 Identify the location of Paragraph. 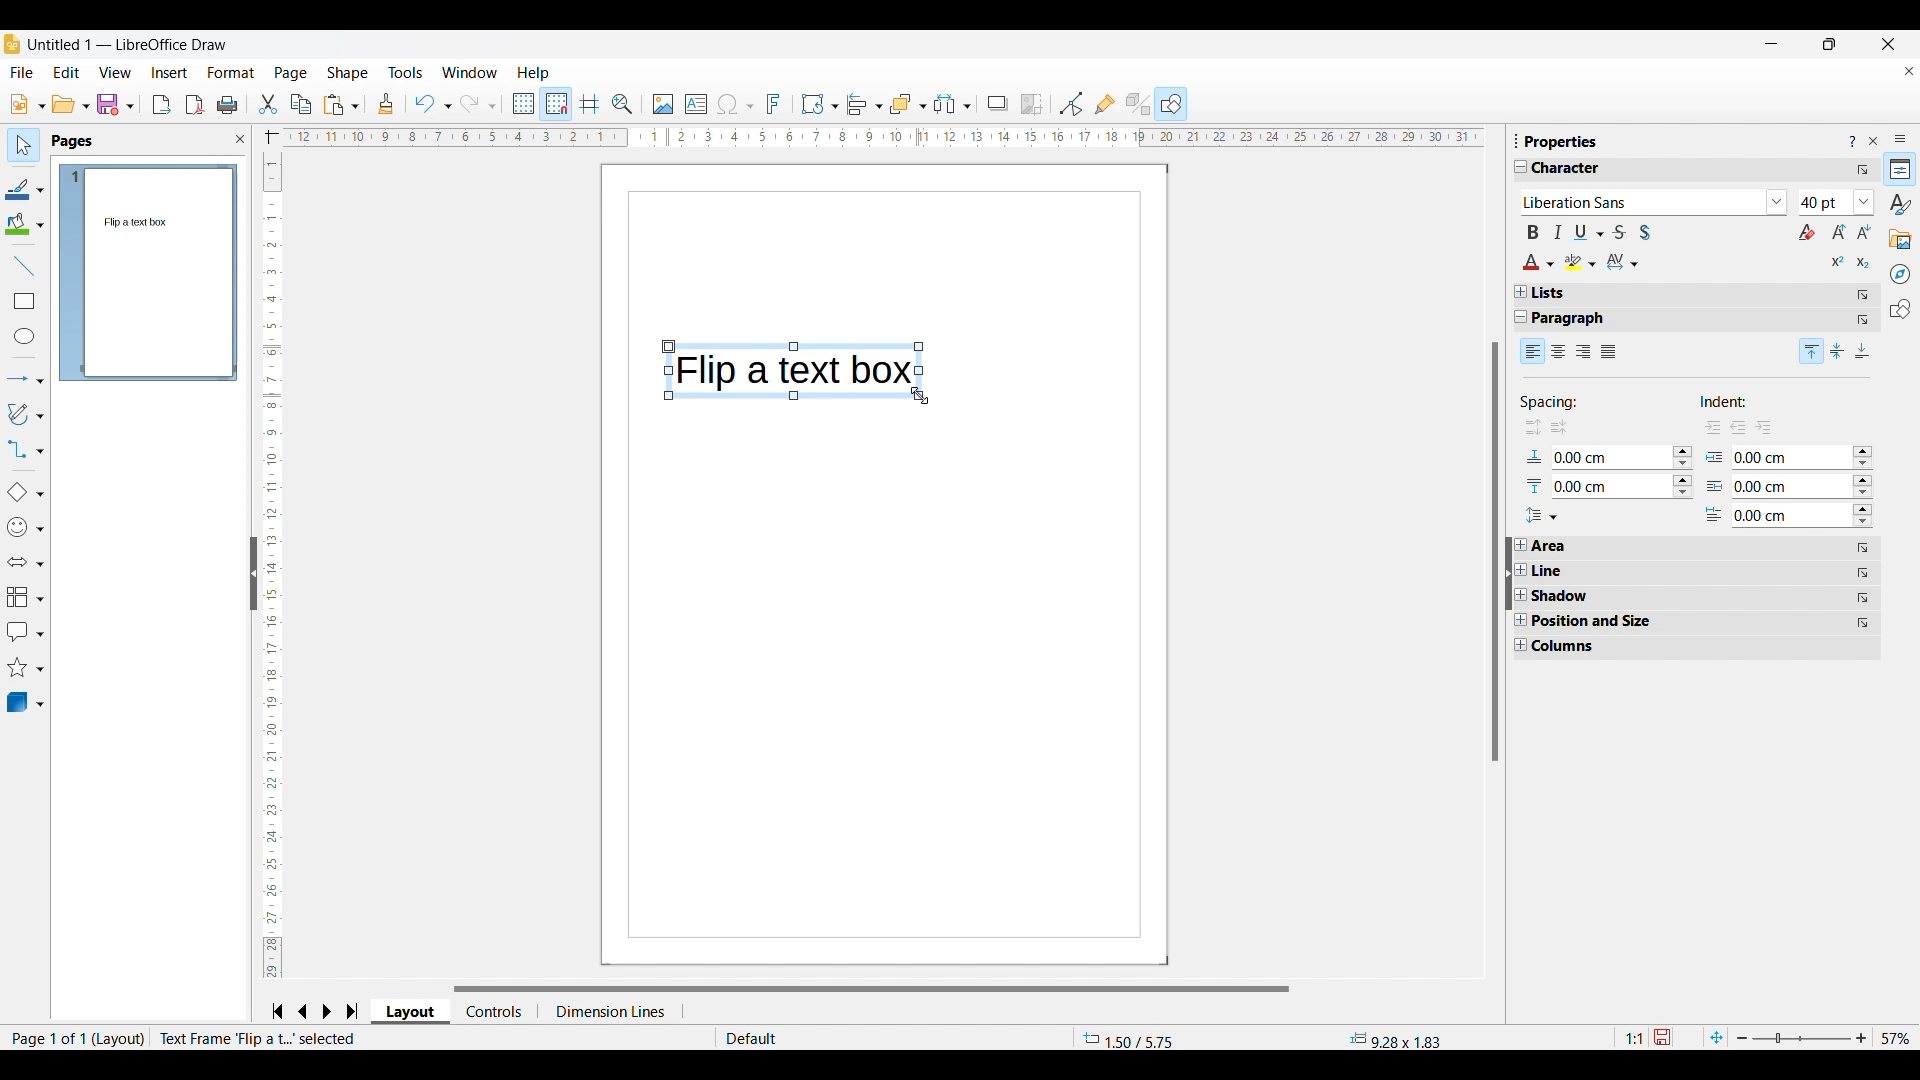
(1579, 319).